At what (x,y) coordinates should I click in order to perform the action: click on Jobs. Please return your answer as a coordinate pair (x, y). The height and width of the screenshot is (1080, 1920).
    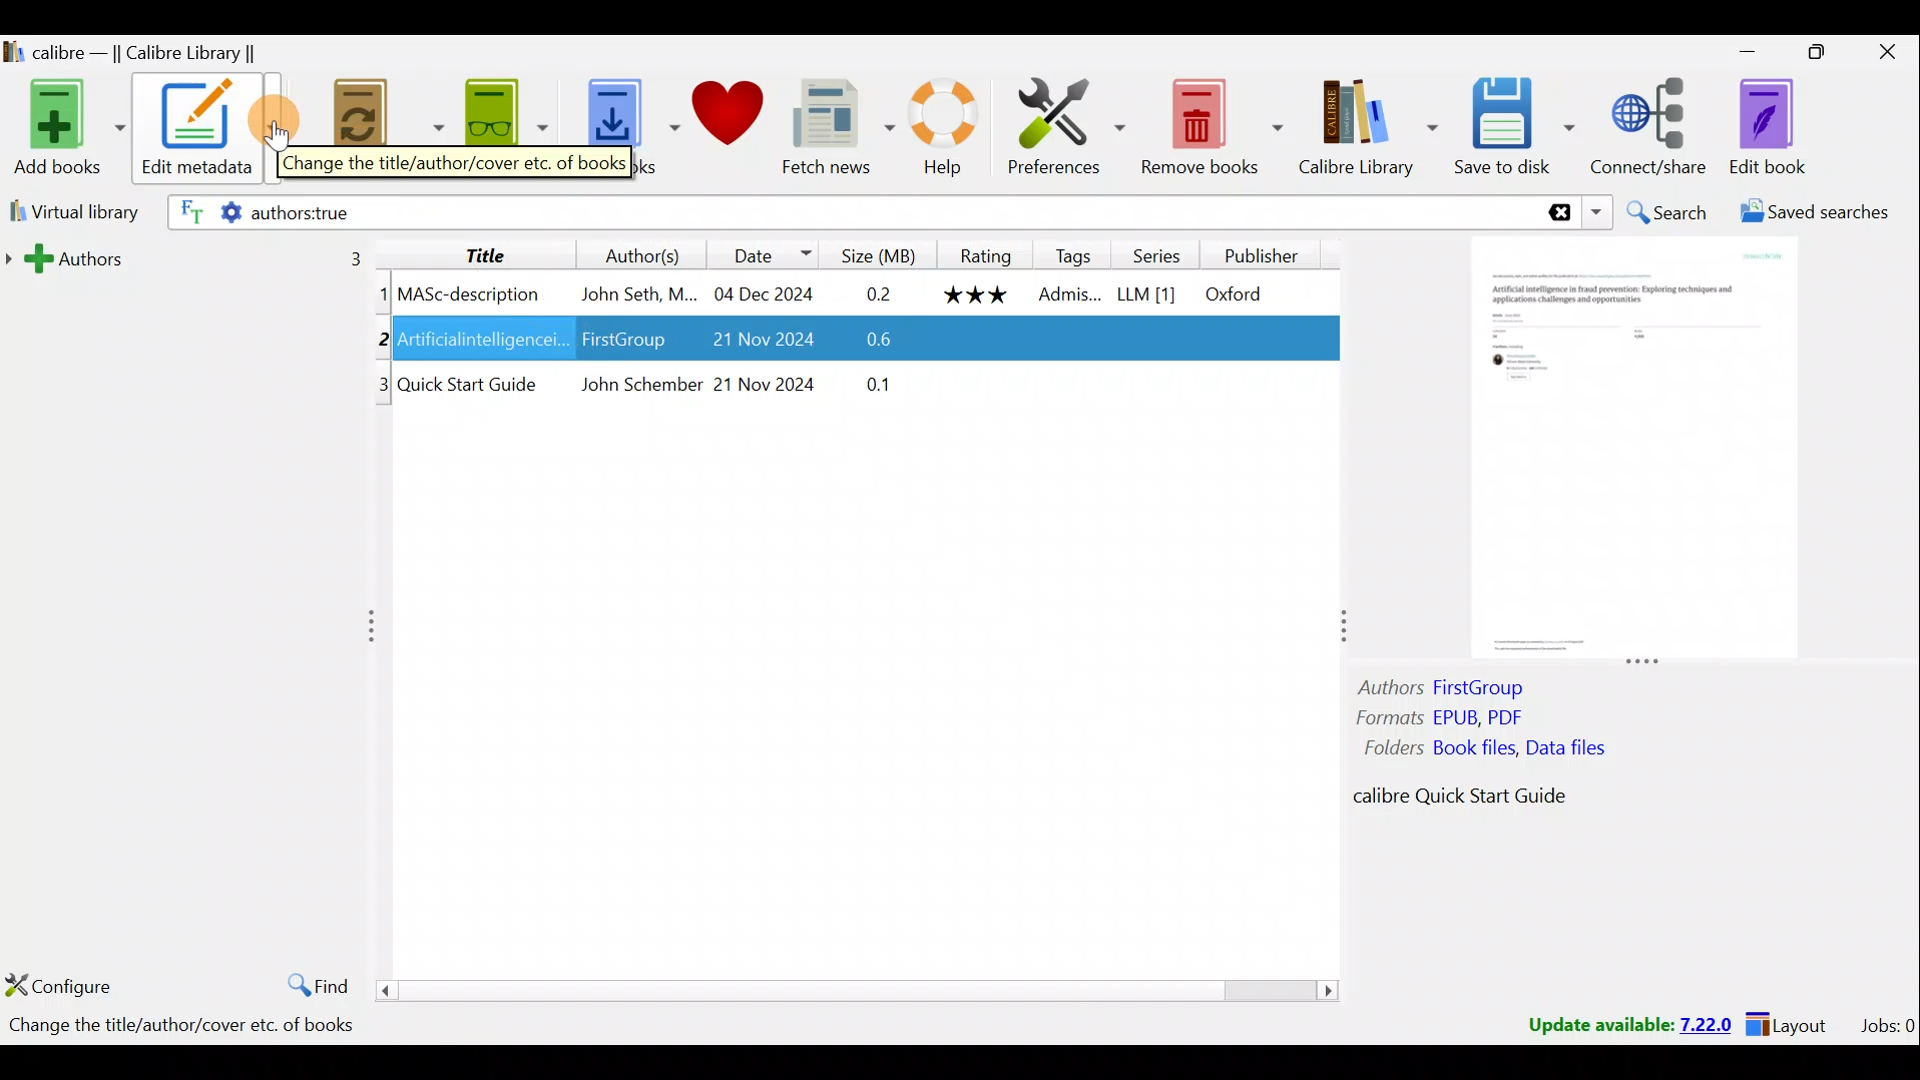
    Looking at the image, I should click on (1886, 1025).